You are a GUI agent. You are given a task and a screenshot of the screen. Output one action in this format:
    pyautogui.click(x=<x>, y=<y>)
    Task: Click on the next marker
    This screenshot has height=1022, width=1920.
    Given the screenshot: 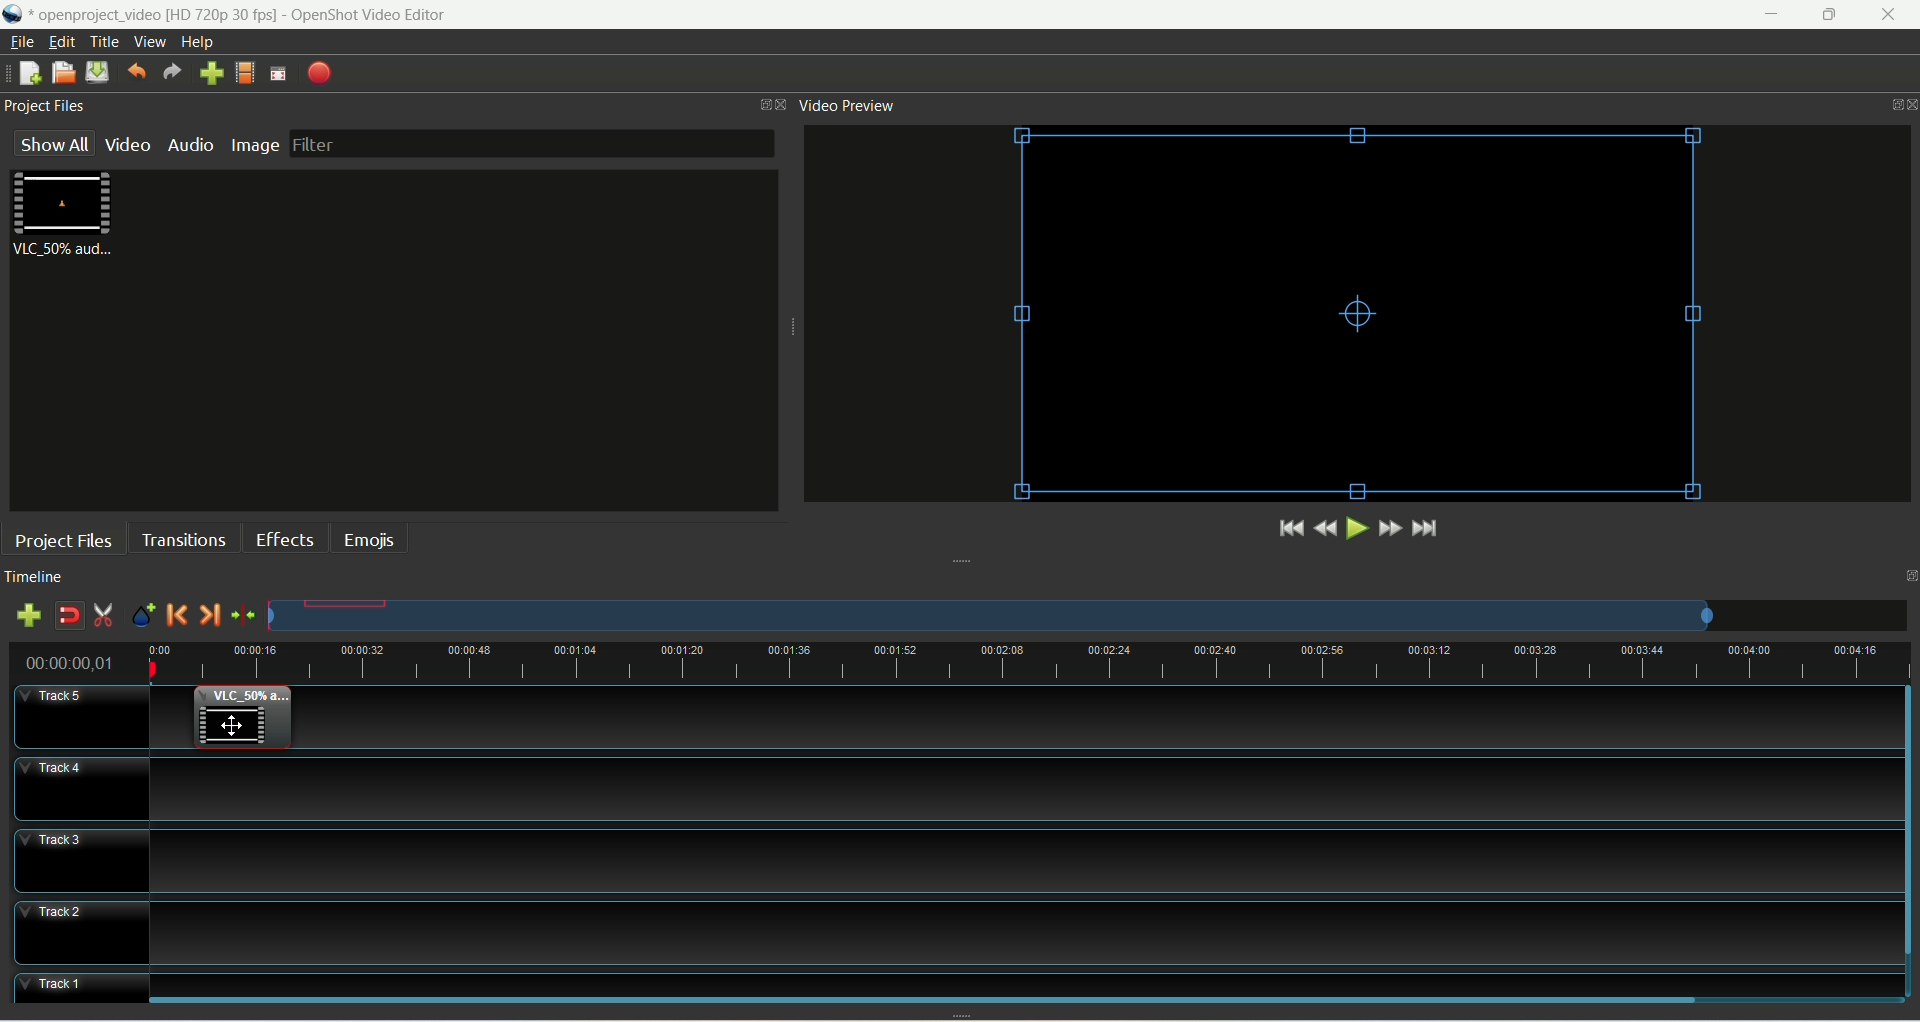 What is the action you would take?
    pyautogui.click(x=211, y=616)
    